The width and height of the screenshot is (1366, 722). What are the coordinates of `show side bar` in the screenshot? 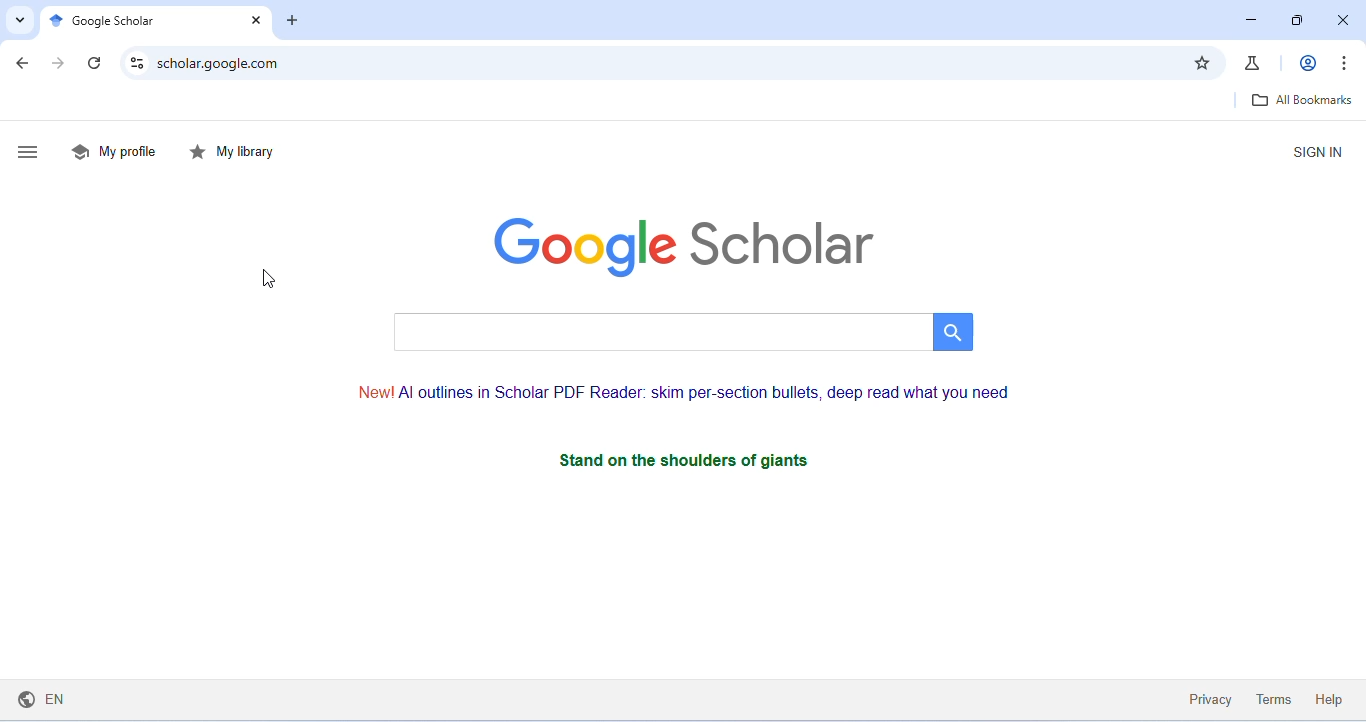 It's located at (30, 154).